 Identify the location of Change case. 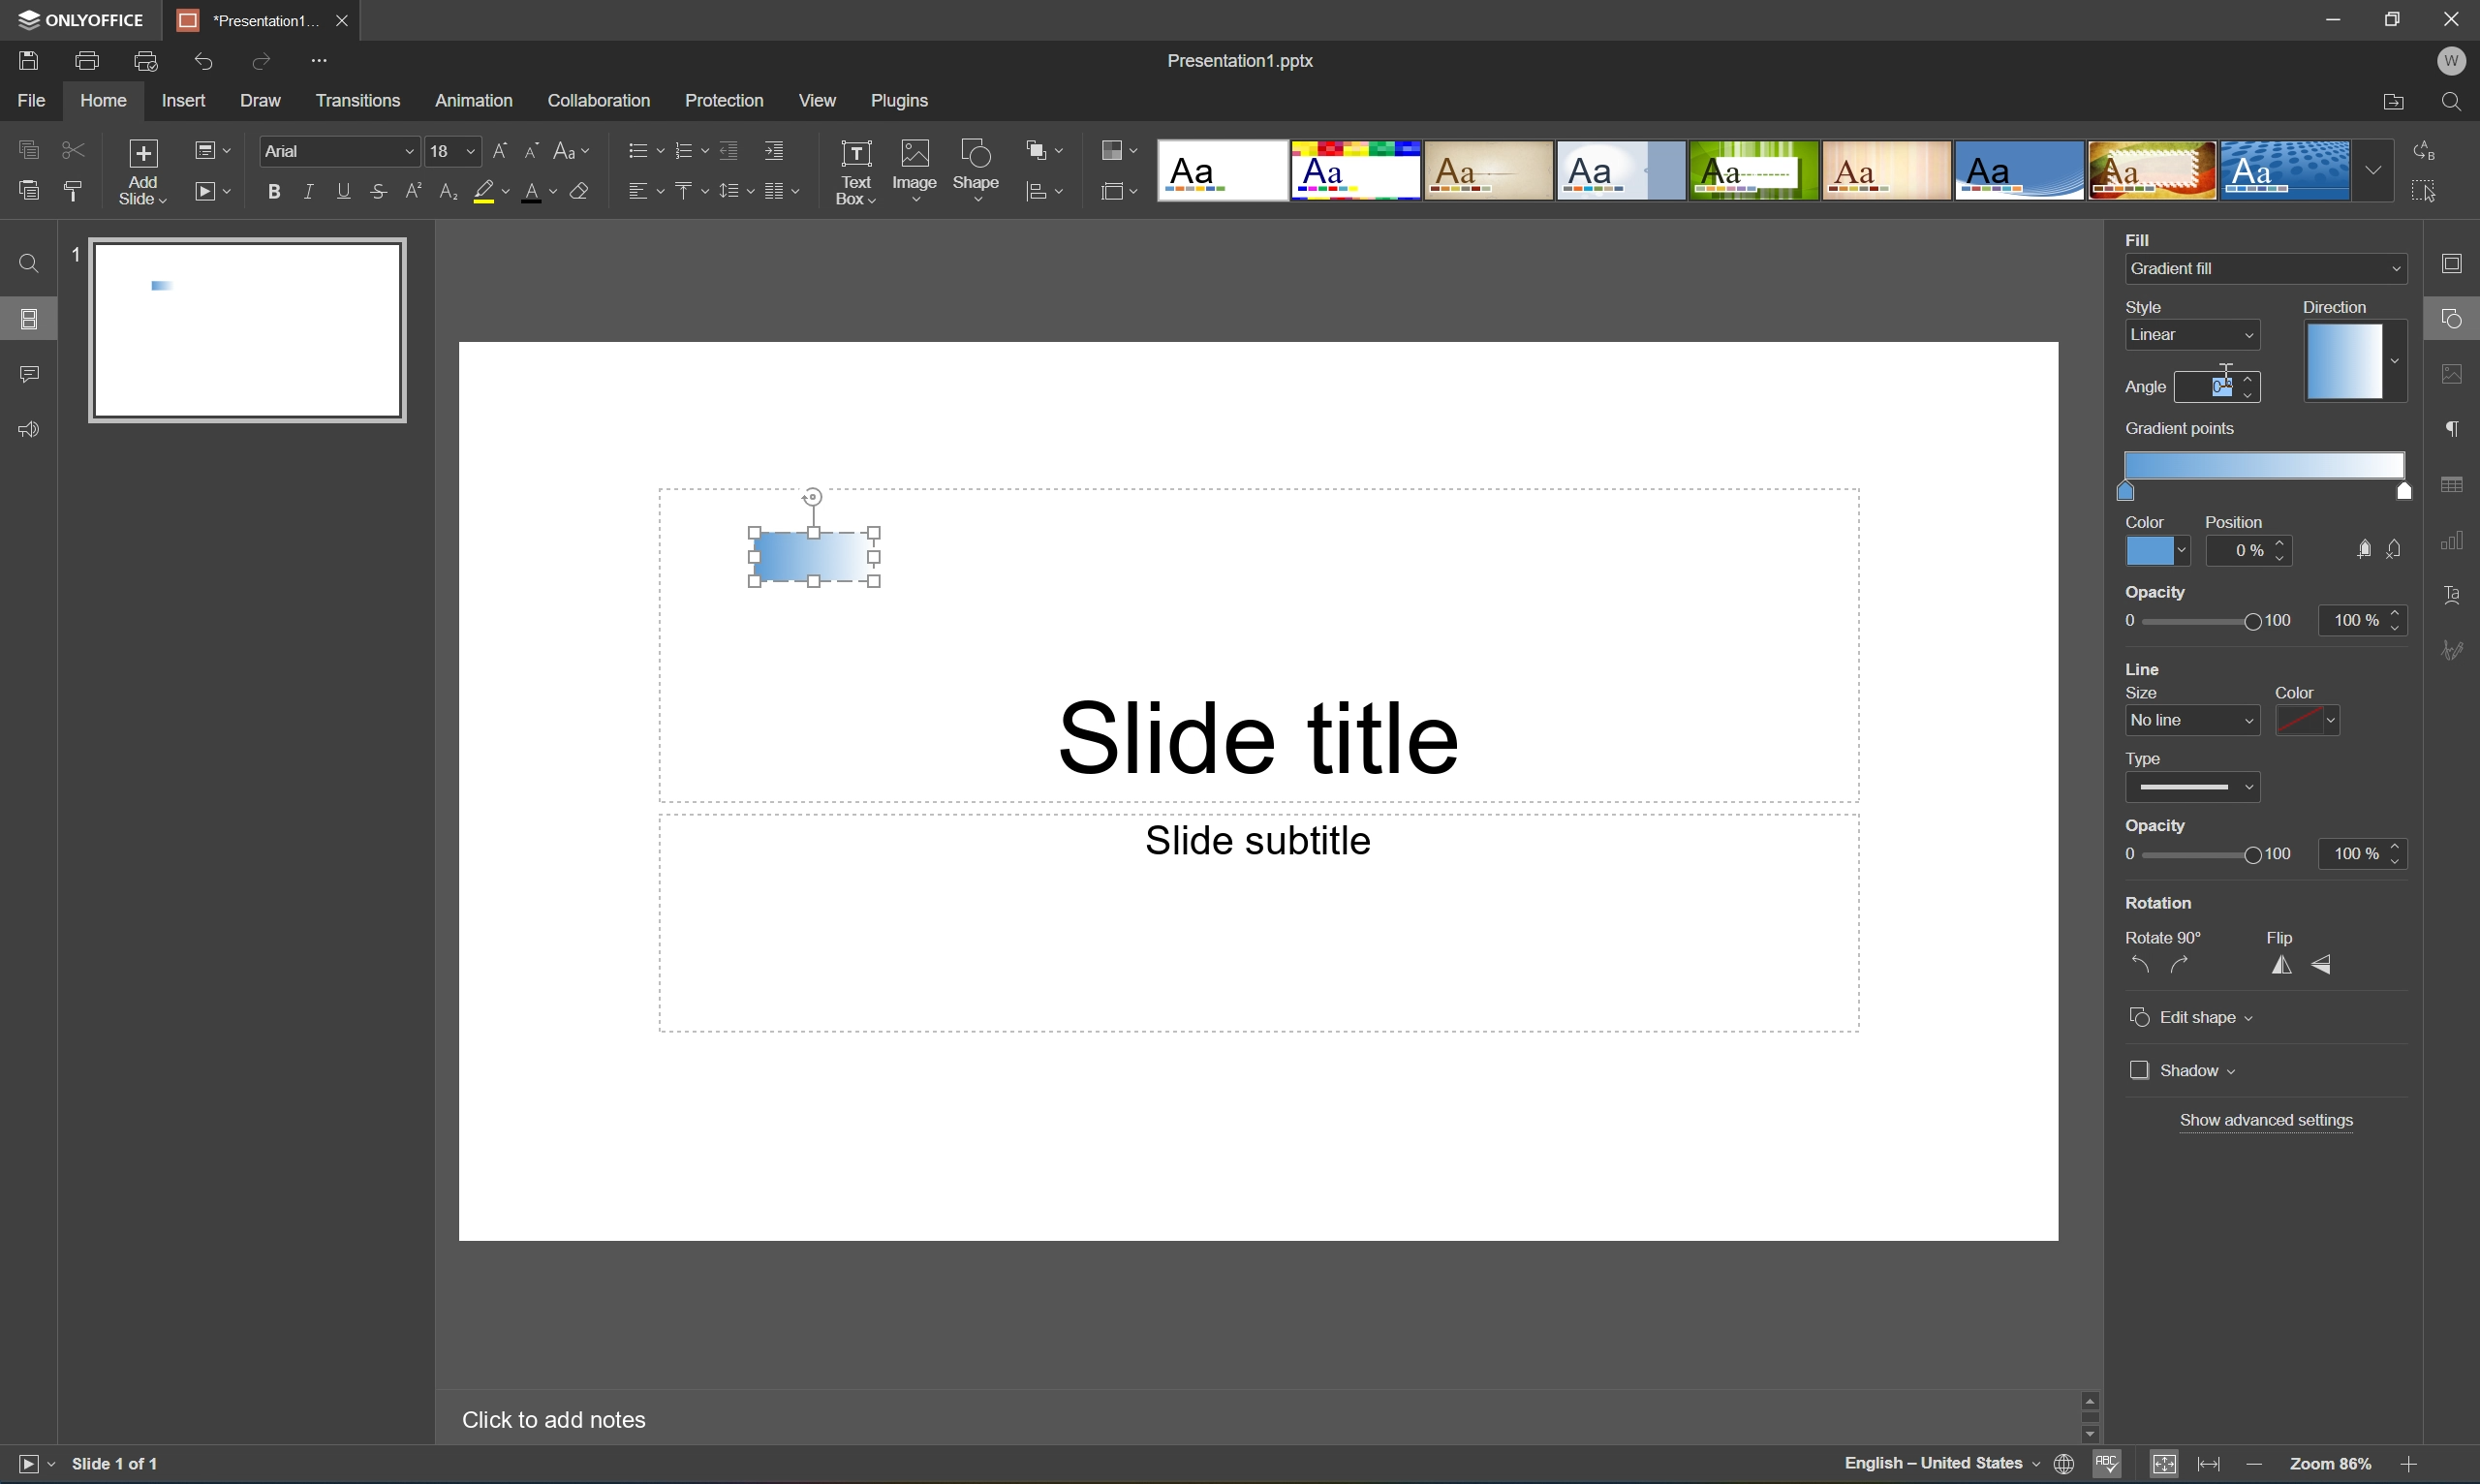
(572, 145).